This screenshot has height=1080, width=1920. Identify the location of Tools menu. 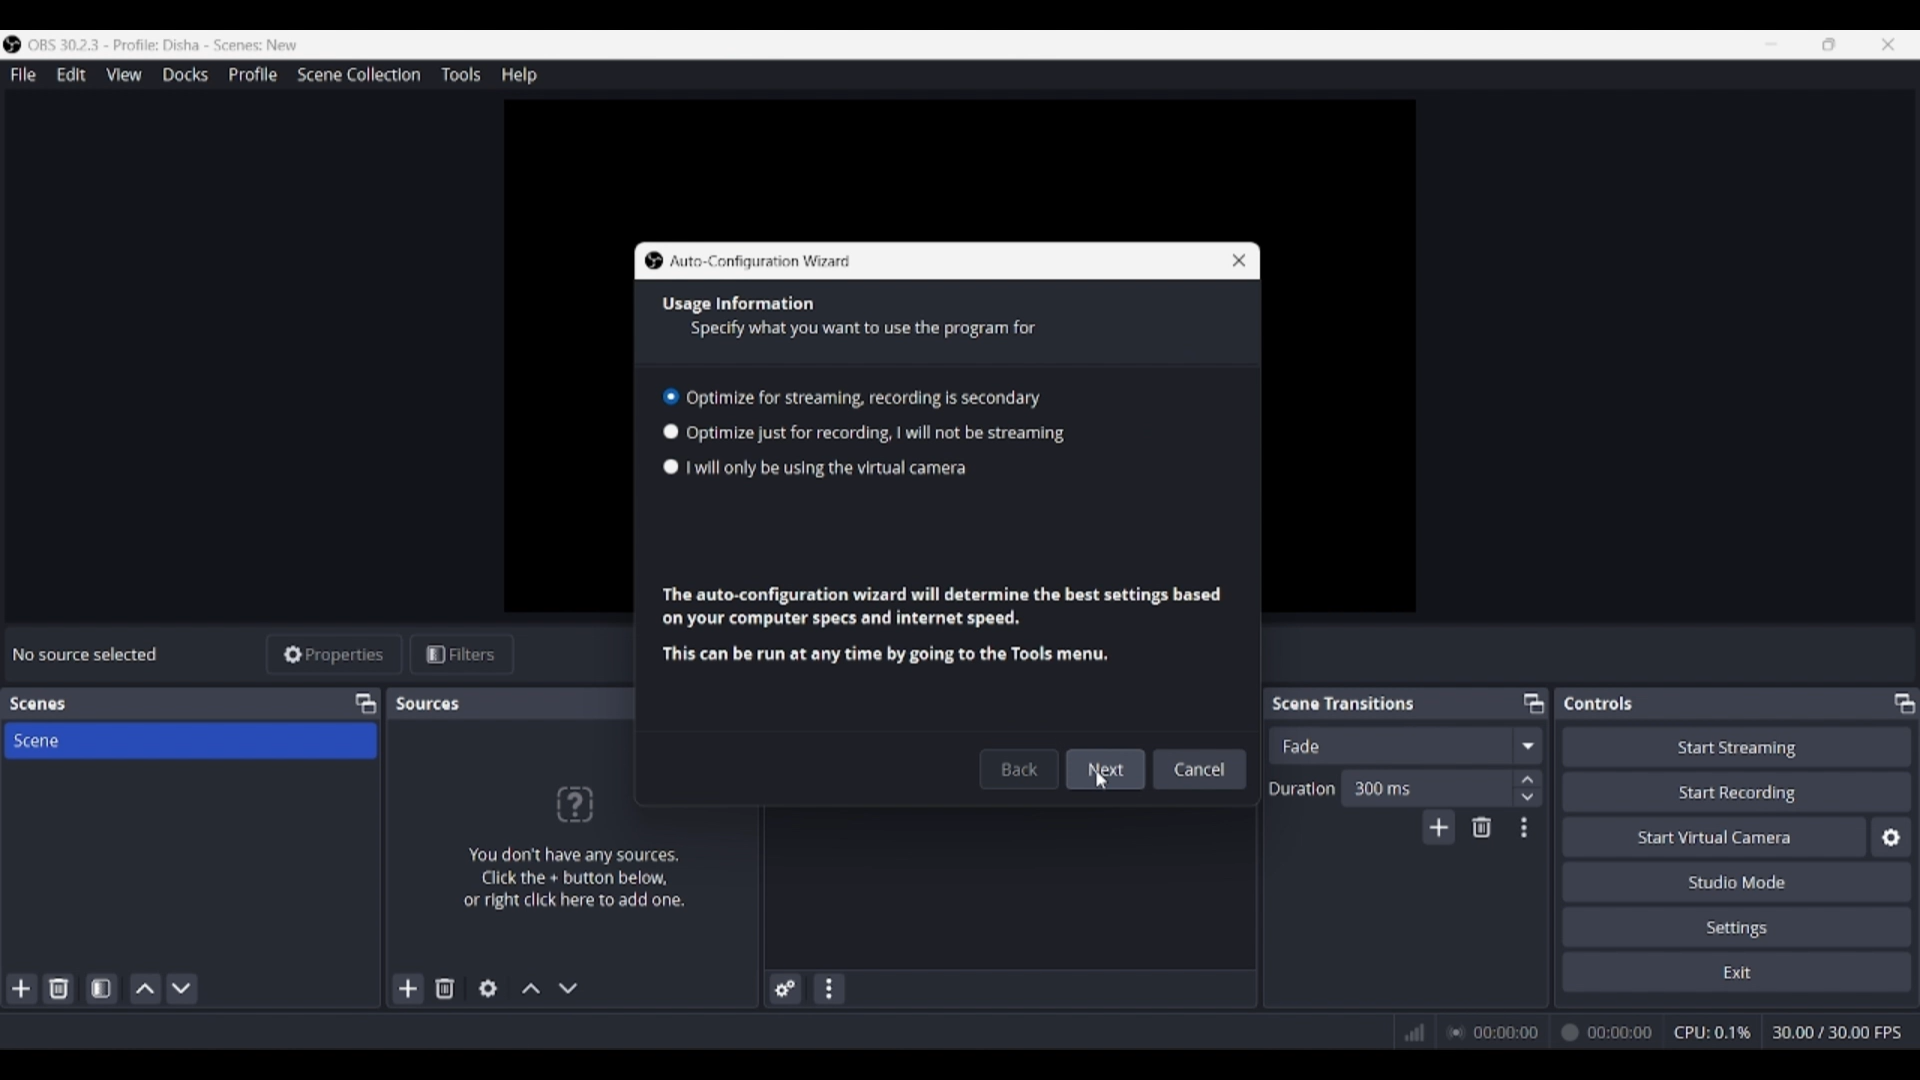
(460, 74).